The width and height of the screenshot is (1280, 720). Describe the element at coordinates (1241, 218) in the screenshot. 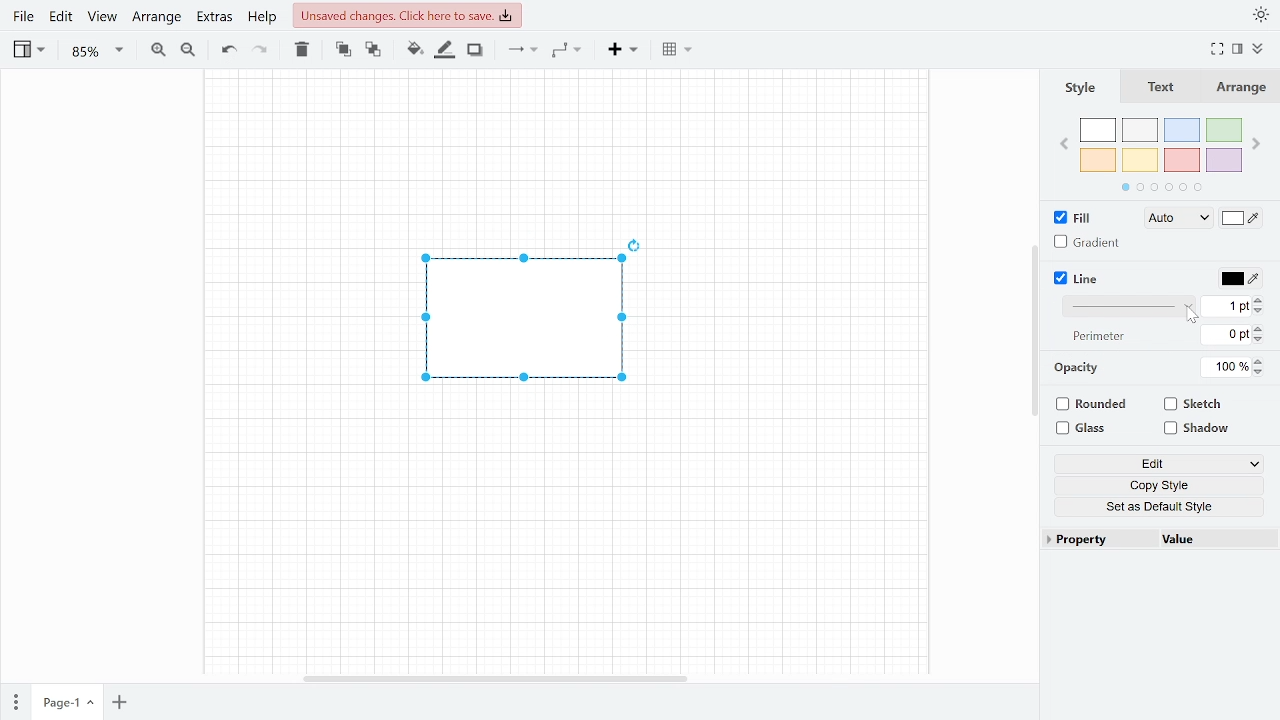

I see `Fill style` at that location.